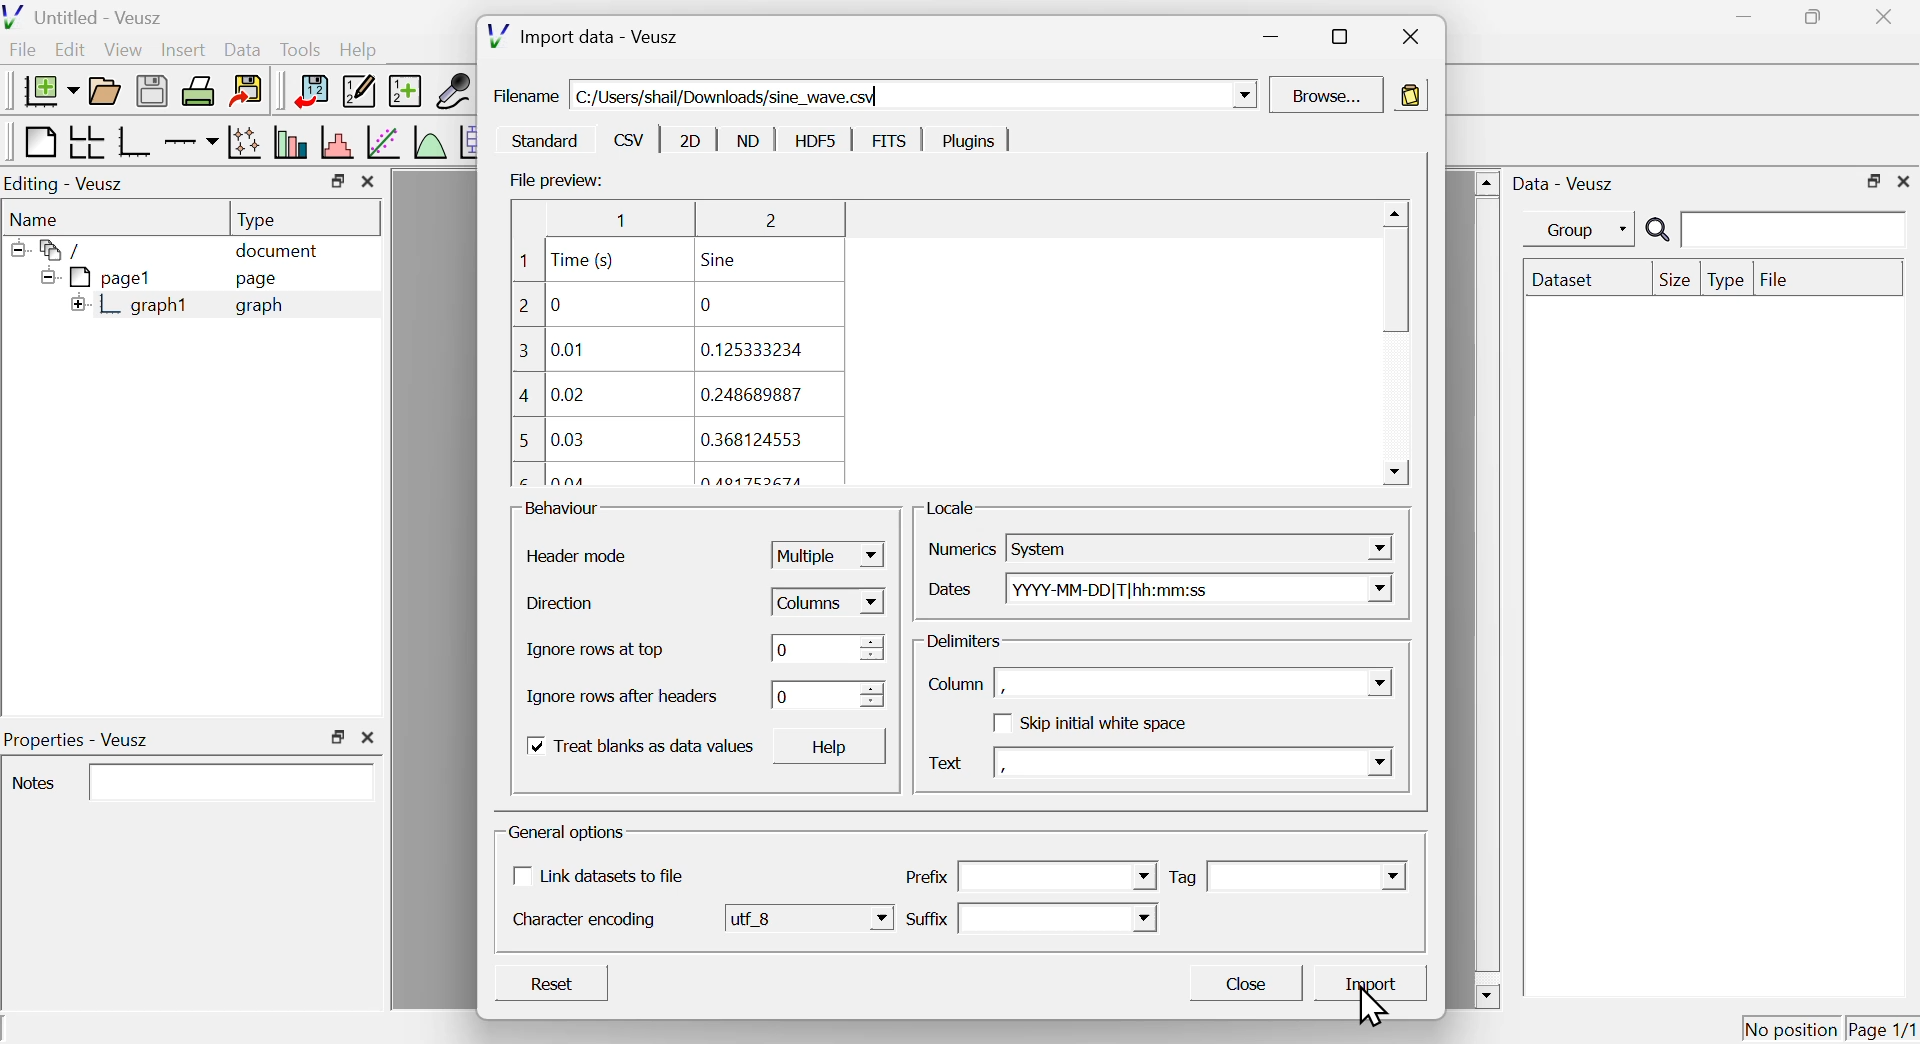 The width and height of the screenshot is (1920, 1044). I want to click on no position, so click(1791, 1027).